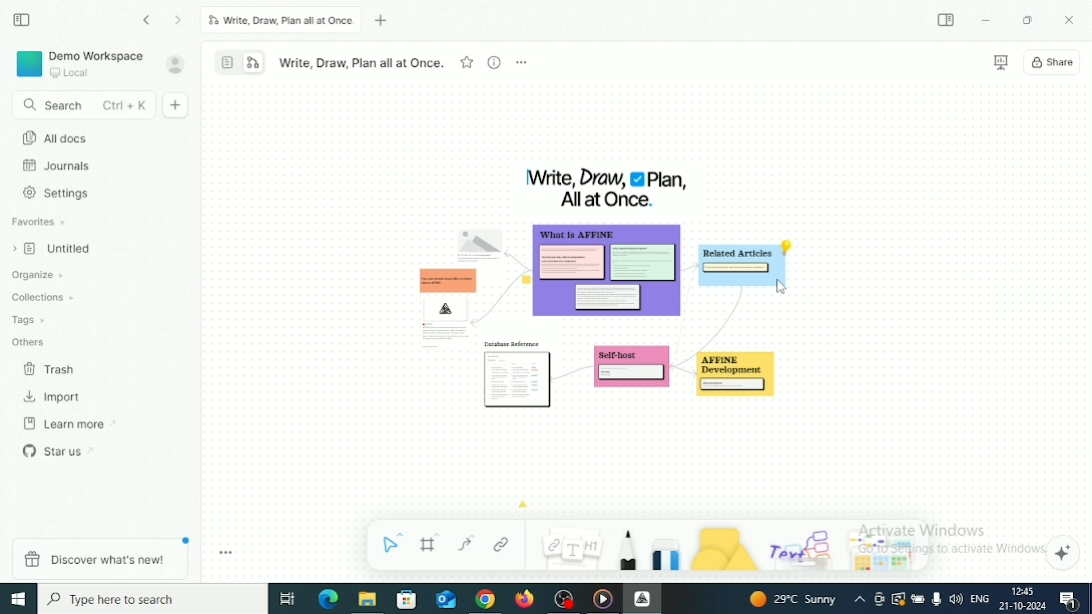  Describe the element at coordinates (918, 597) in the screenshot. I see `Charging, plugged in` at that location.